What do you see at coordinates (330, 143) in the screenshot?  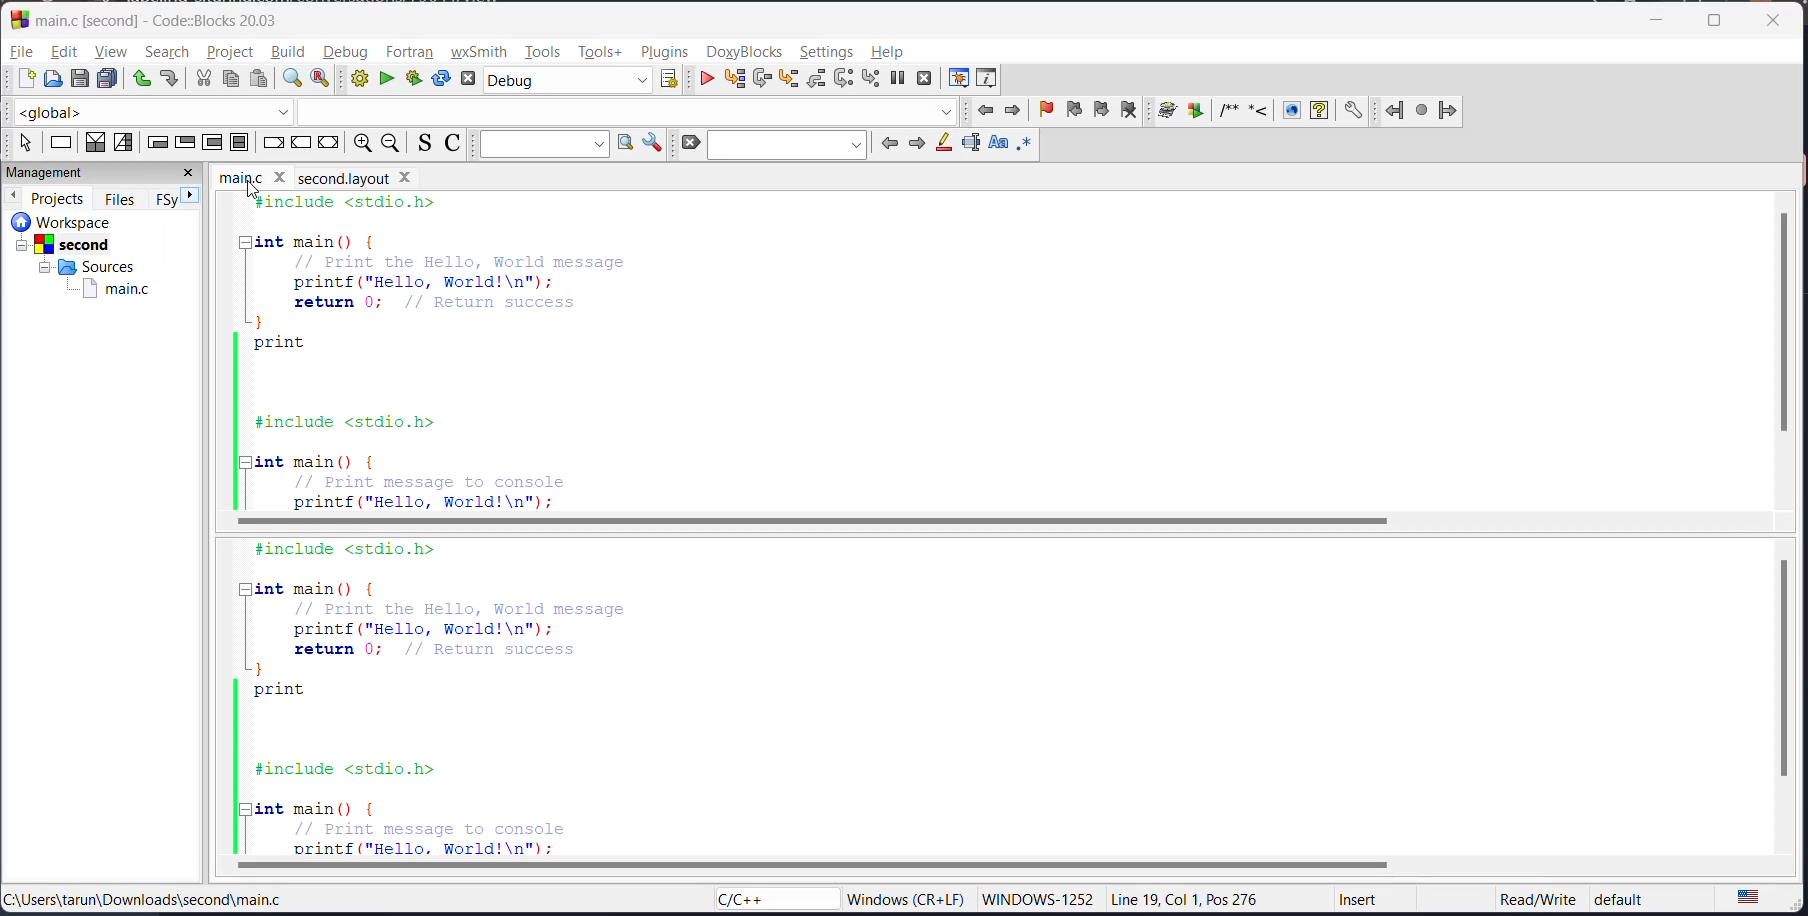 I see `return  instruction` at bounding box center [330, 143].